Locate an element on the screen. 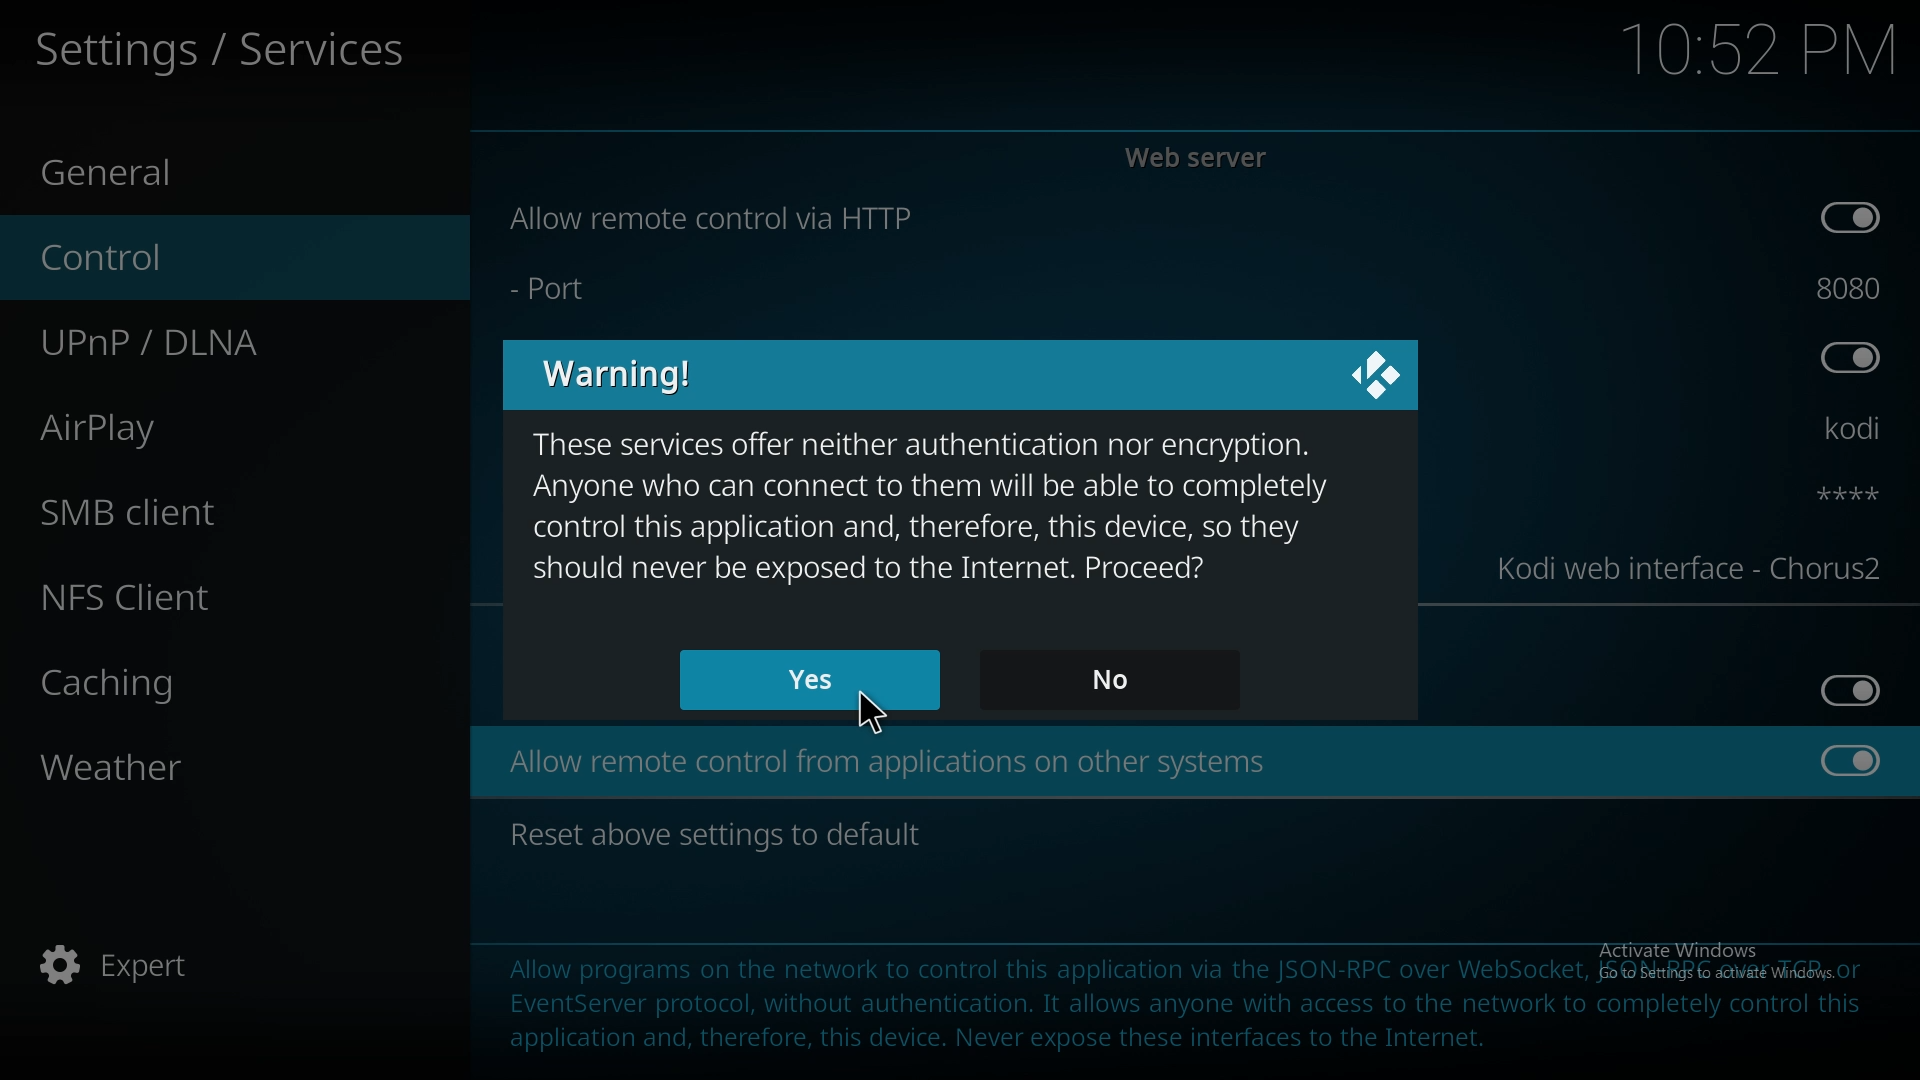 This screenshot has height=1080, width=1920. toggle is located at coordinates (1855, 757).